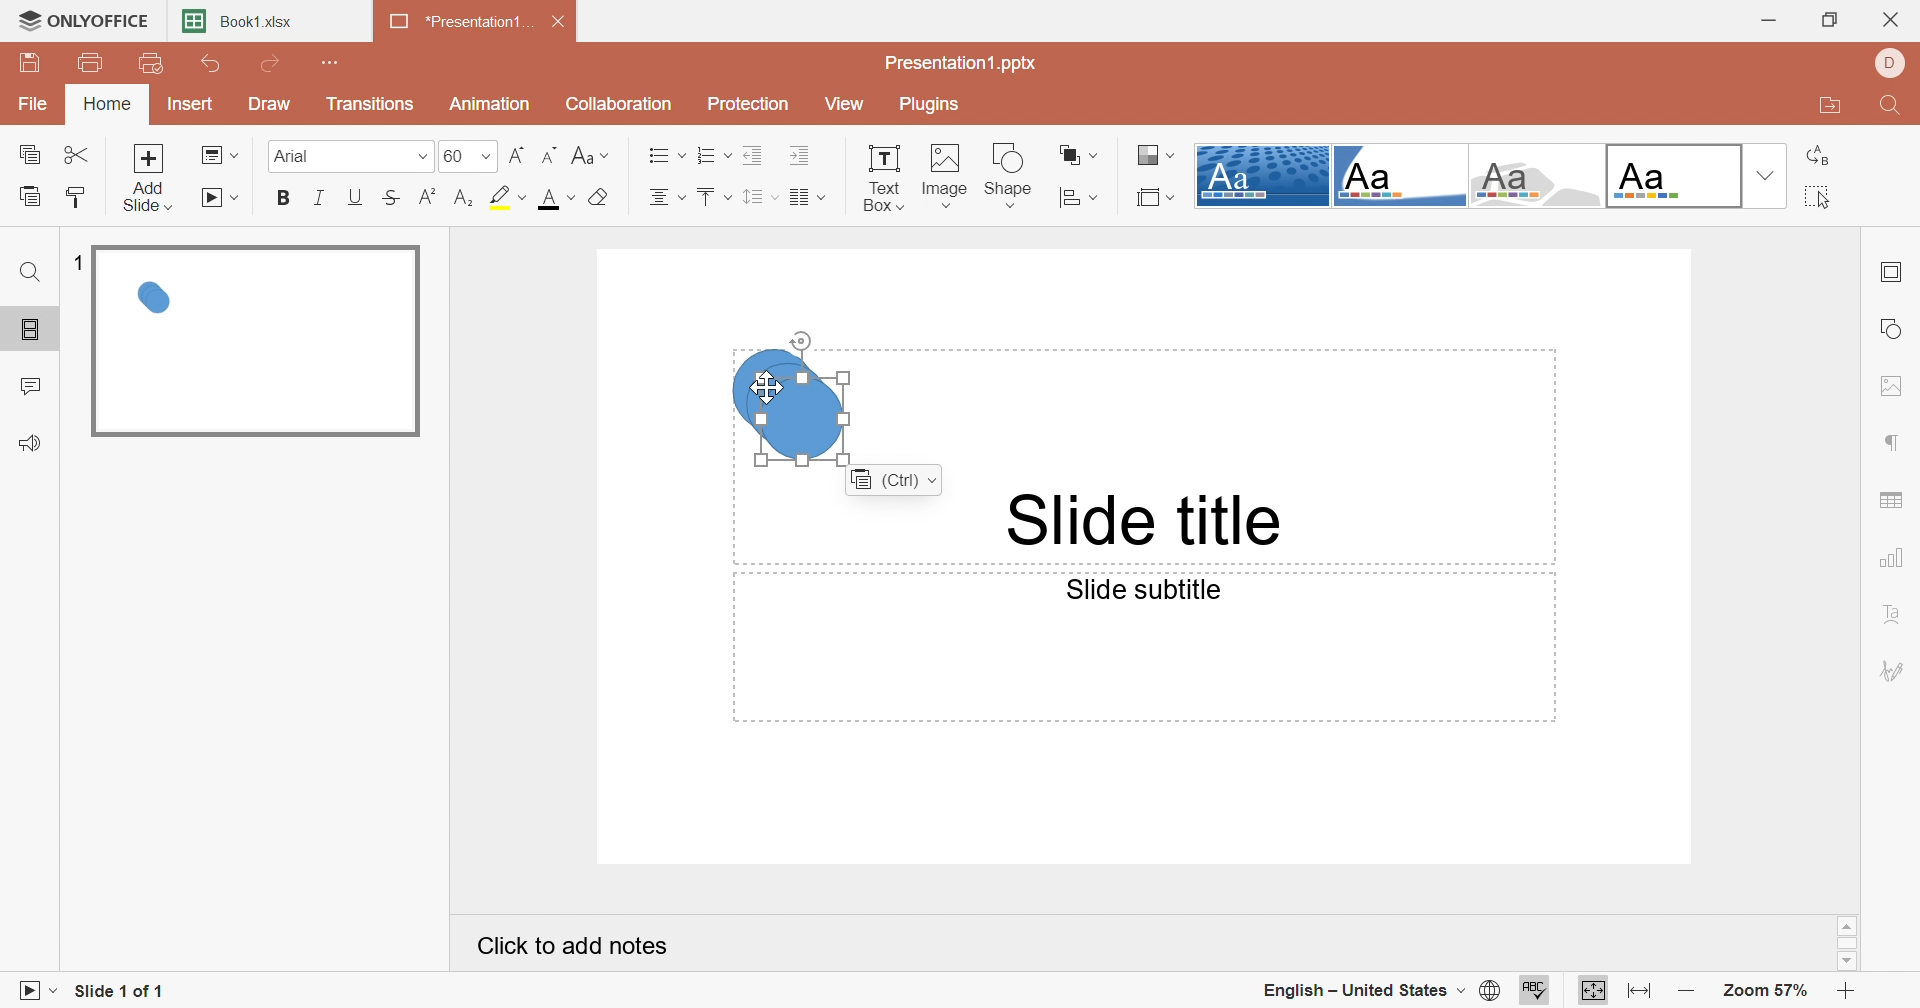 The height and width of the screenshot is (1008, 1920). I want to click on Open file location, so click(1825, 107).